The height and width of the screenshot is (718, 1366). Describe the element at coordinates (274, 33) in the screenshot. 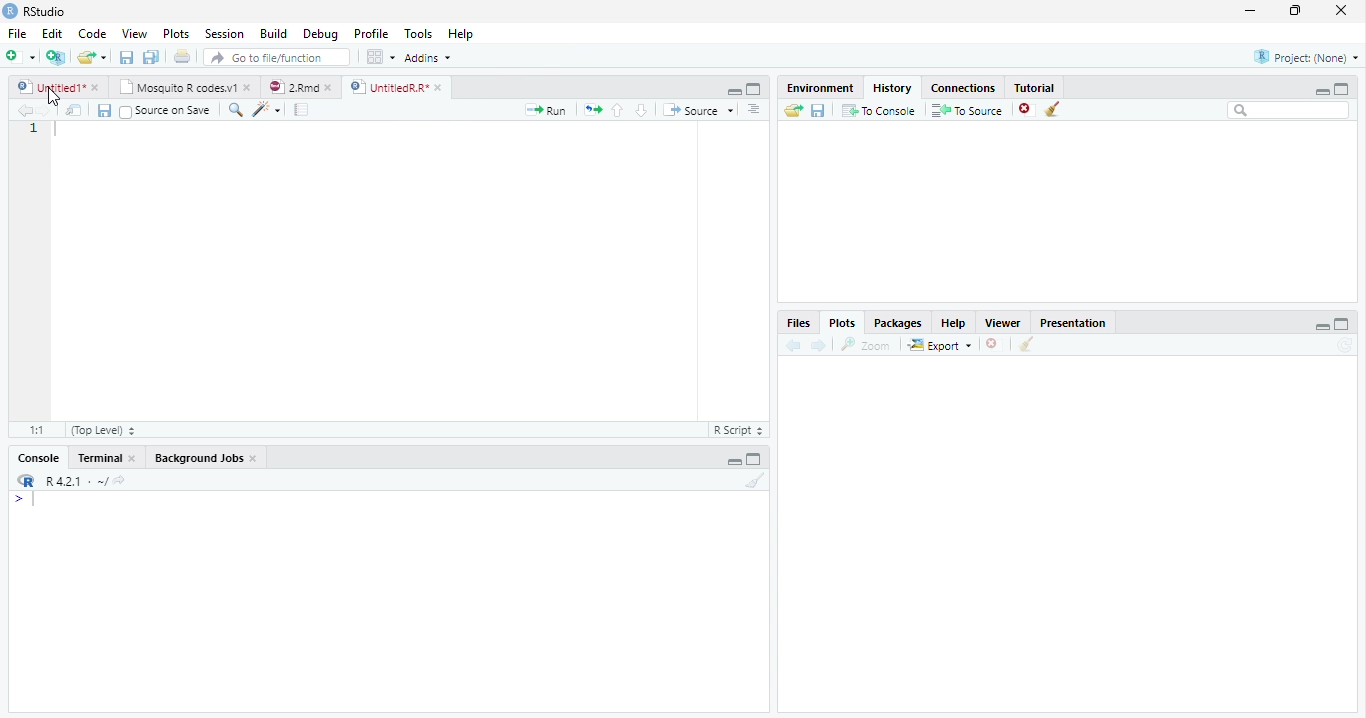

I see `Build` at that location.